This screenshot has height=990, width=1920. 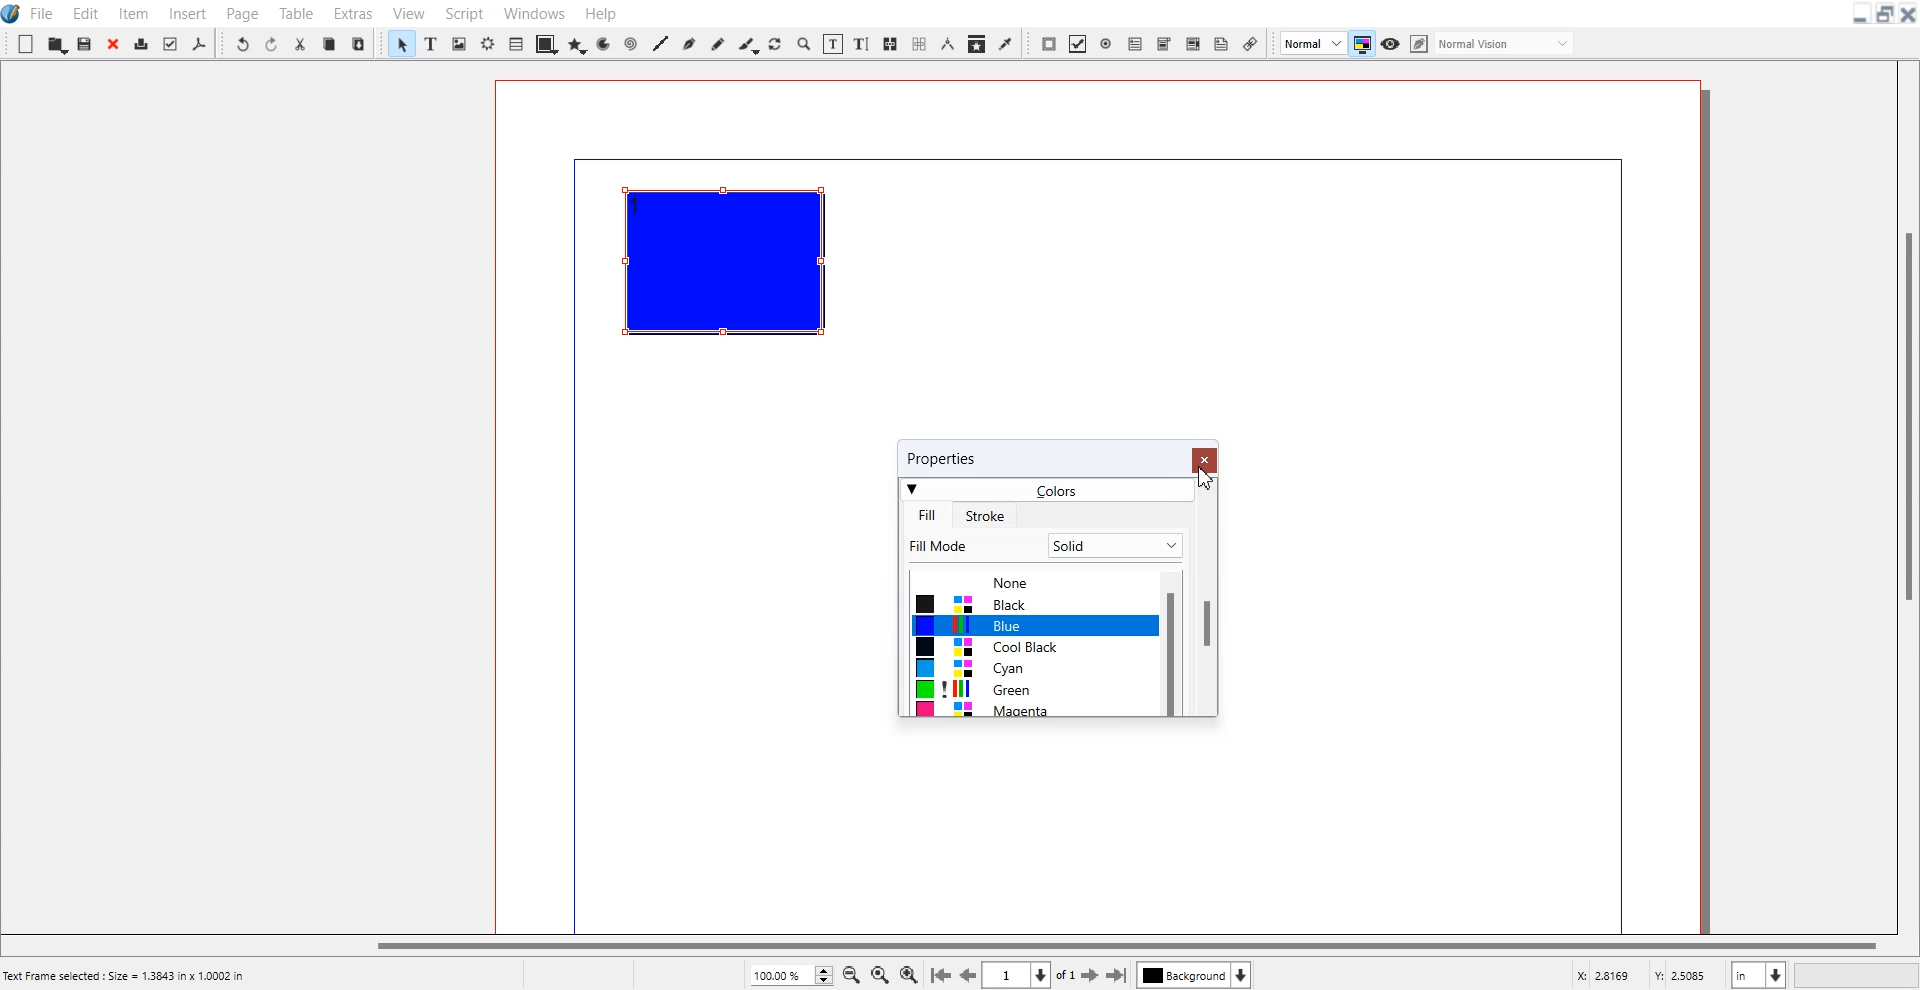 What do you see at coordinates (733, 272) in the screenshot?
I see `Text Frame` at bounding box center [733, 272].